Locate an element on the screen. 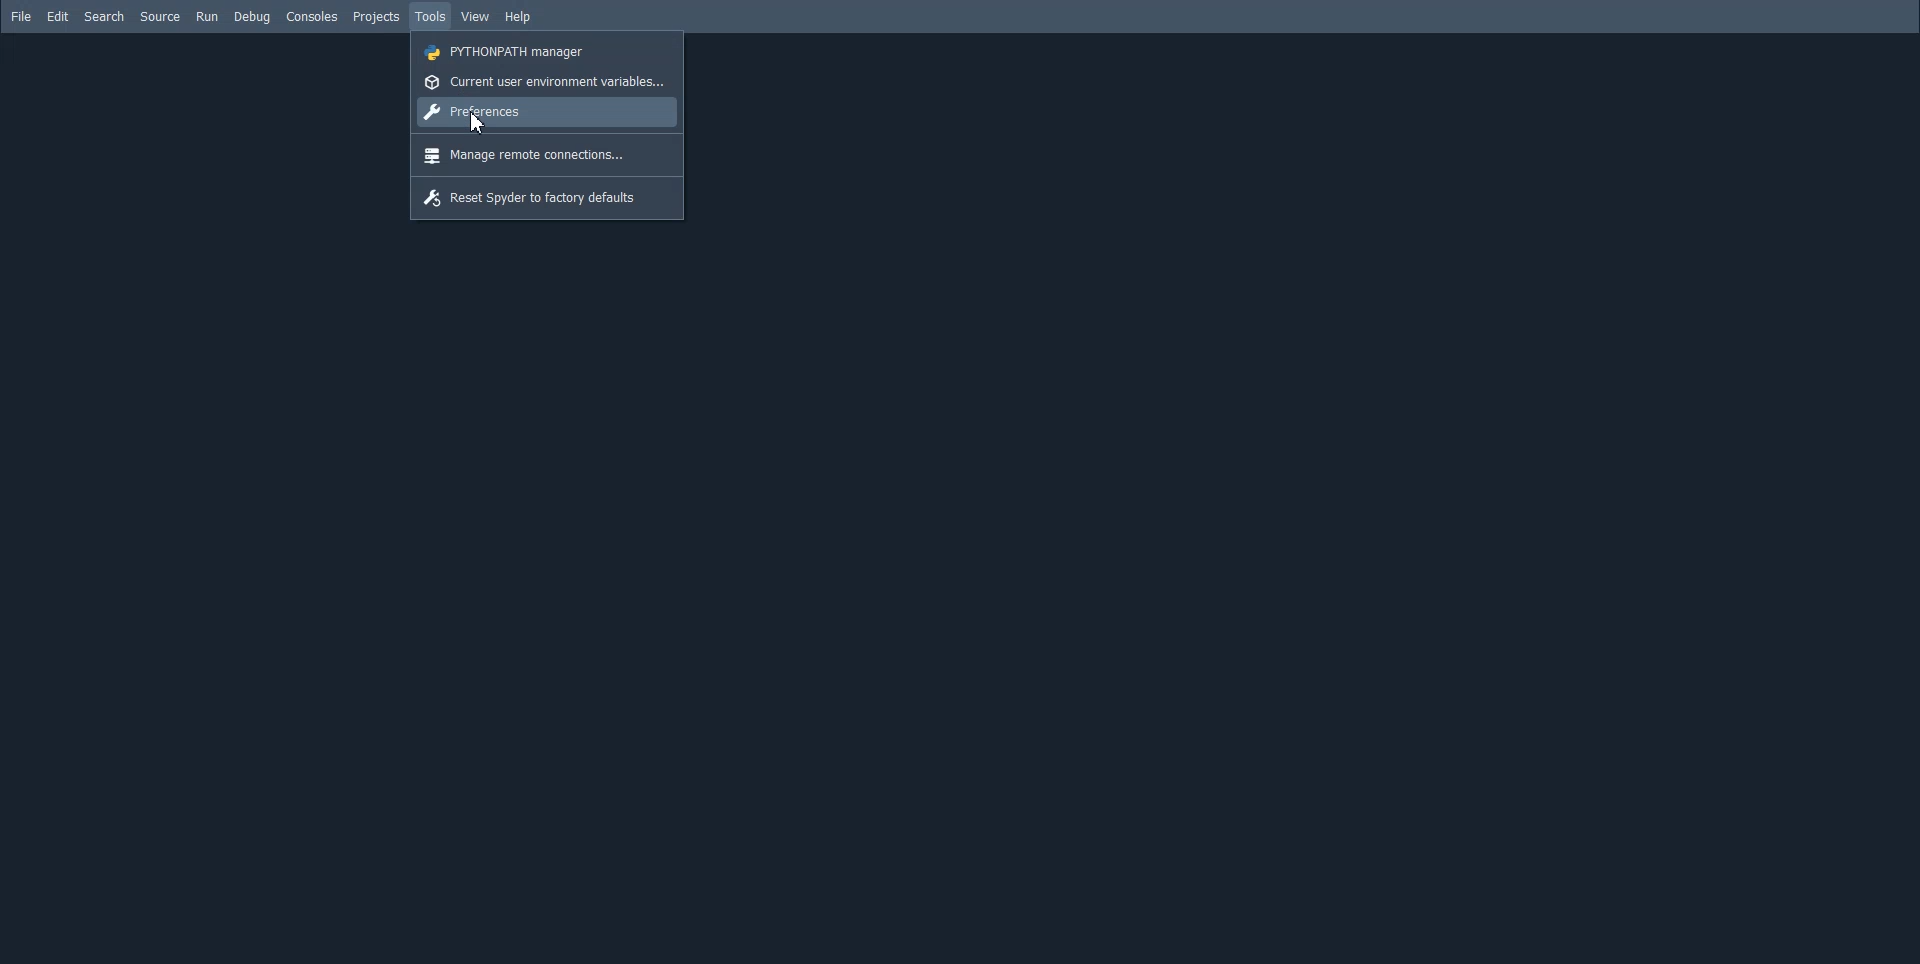  PYTHONPATH manager is located at coordinates (548, 51).